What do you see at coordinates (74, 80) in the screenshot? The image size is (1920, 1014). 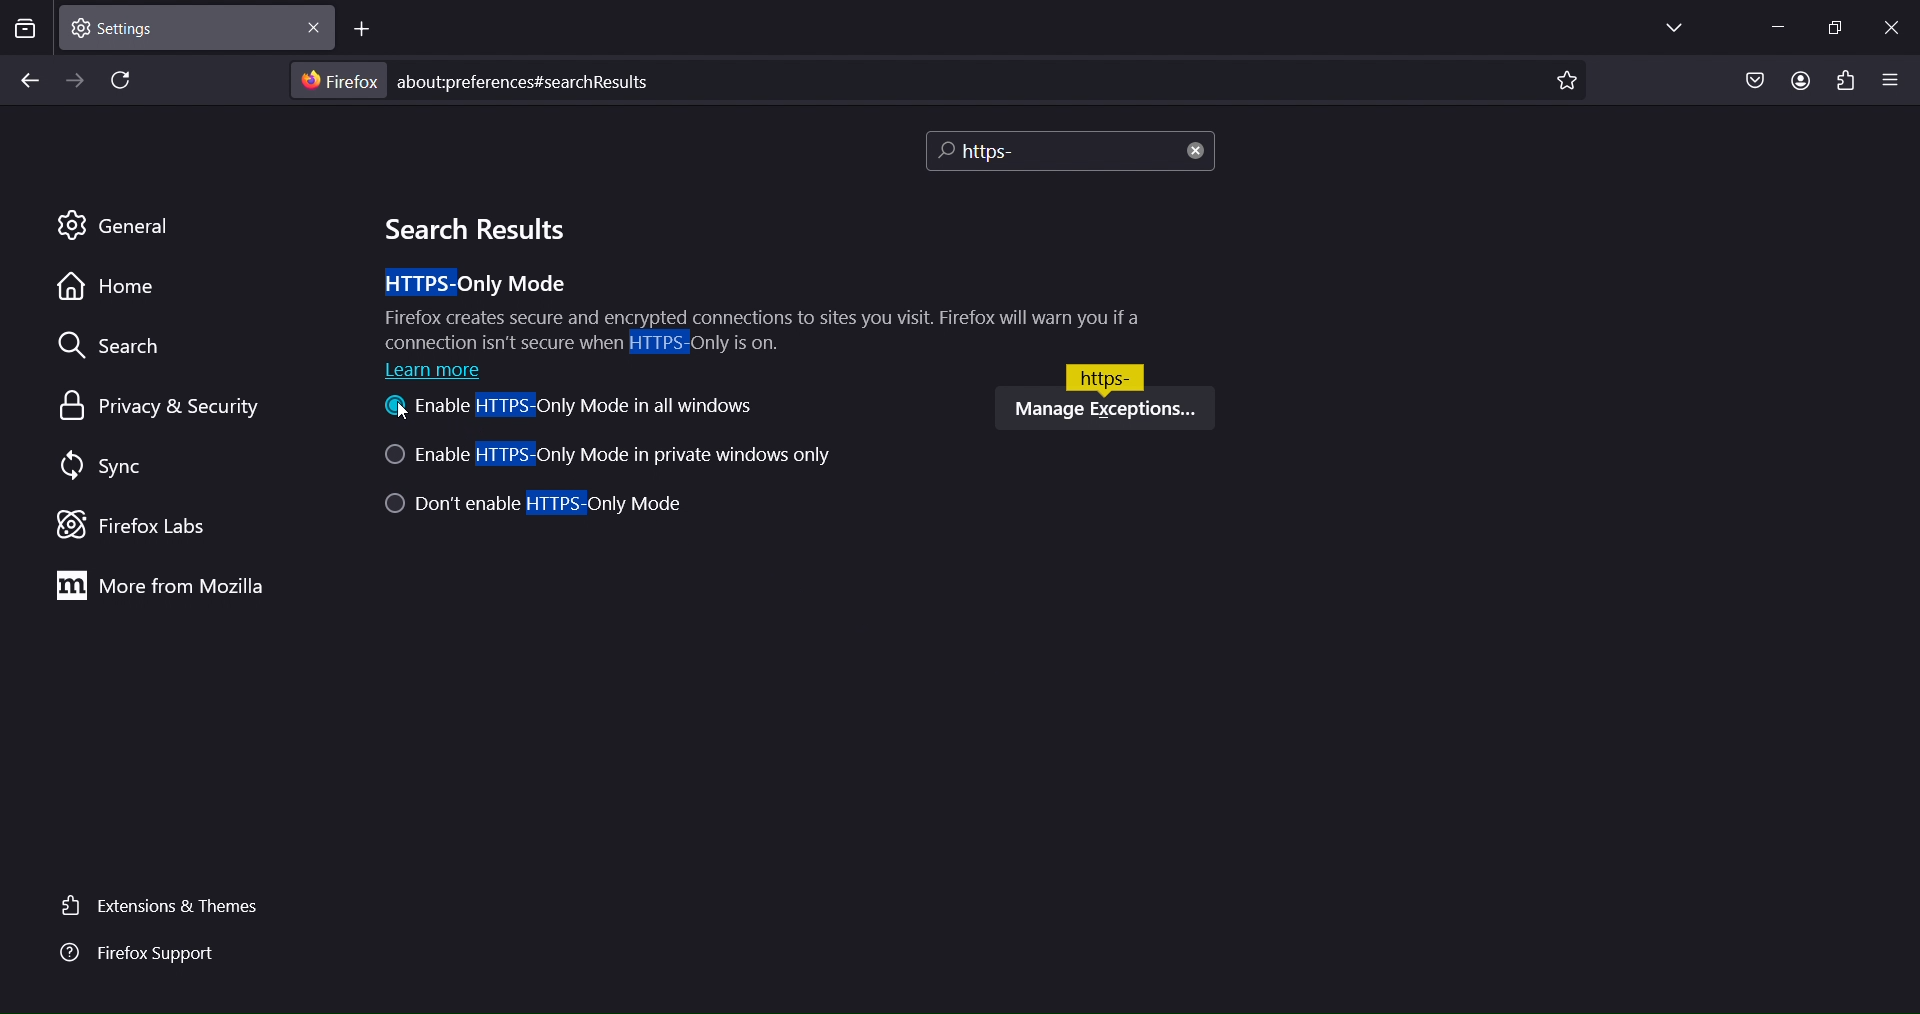 I see `go forward one page` at bounding box center [74, 80].